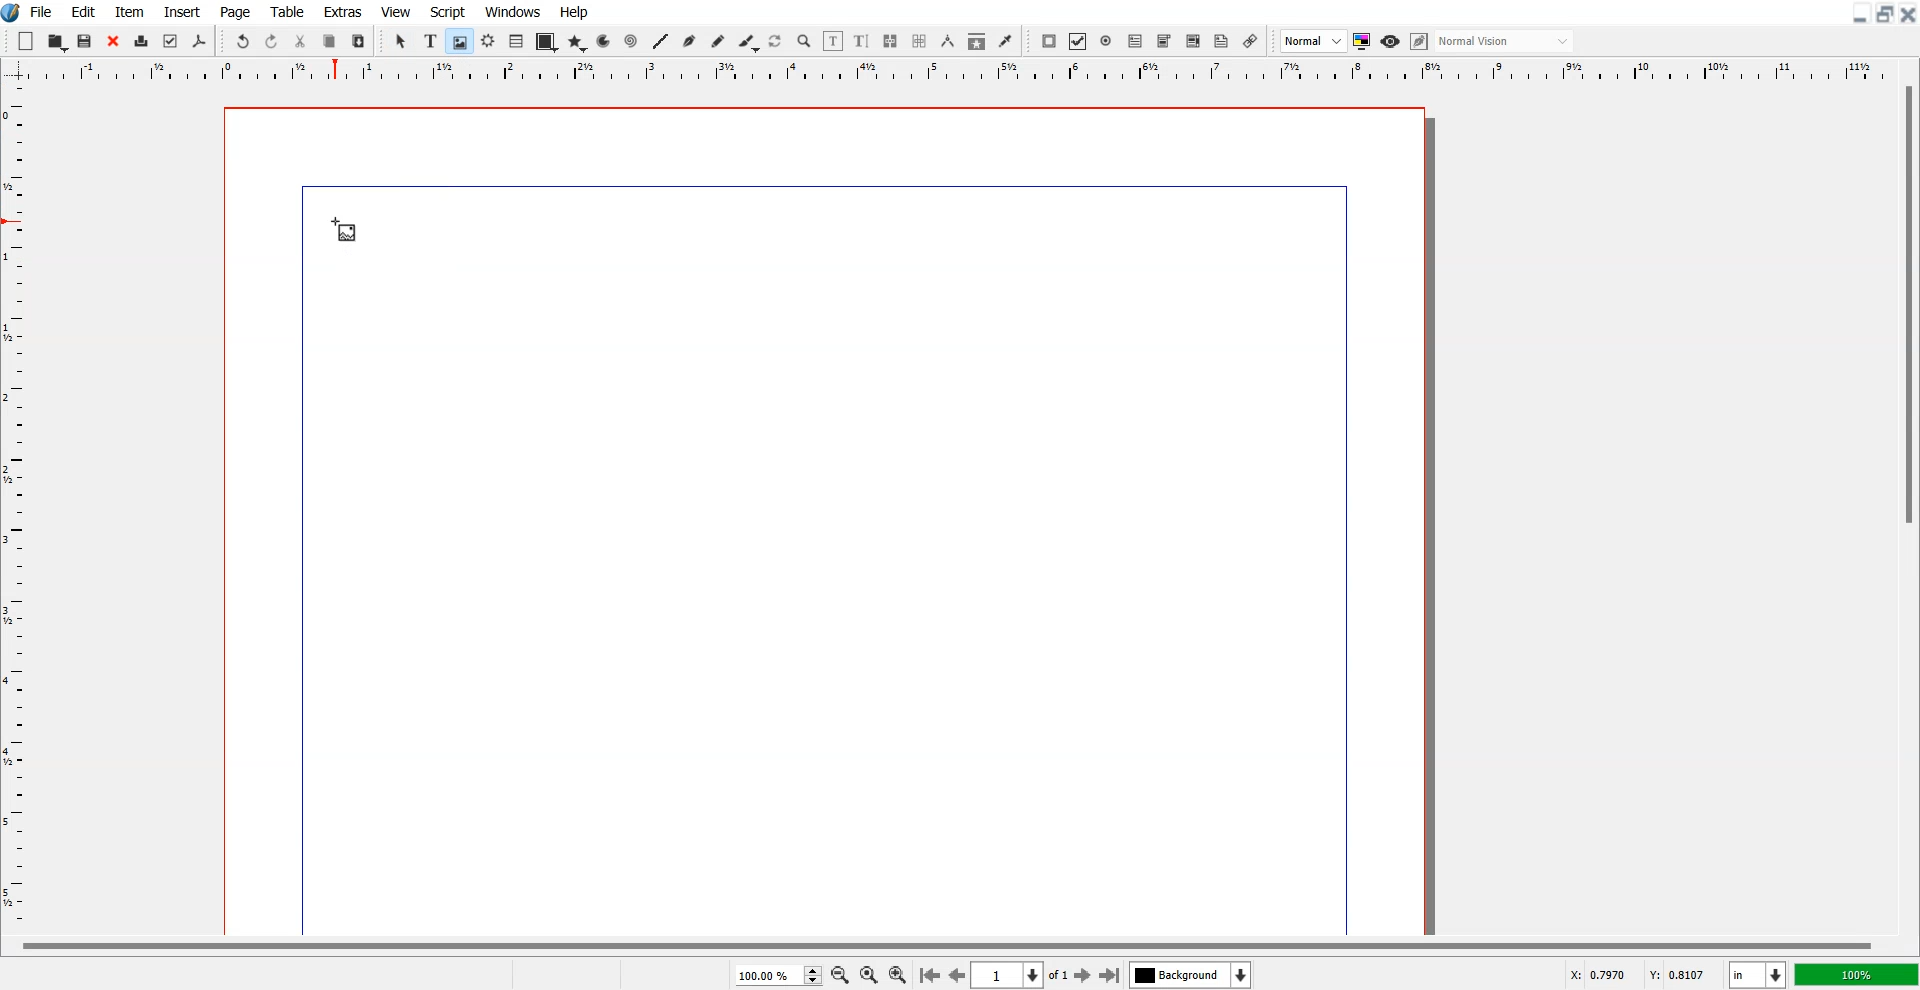 The width and height of the screenshot is (1920, 990). I want to click on Open, so click(57, 41).